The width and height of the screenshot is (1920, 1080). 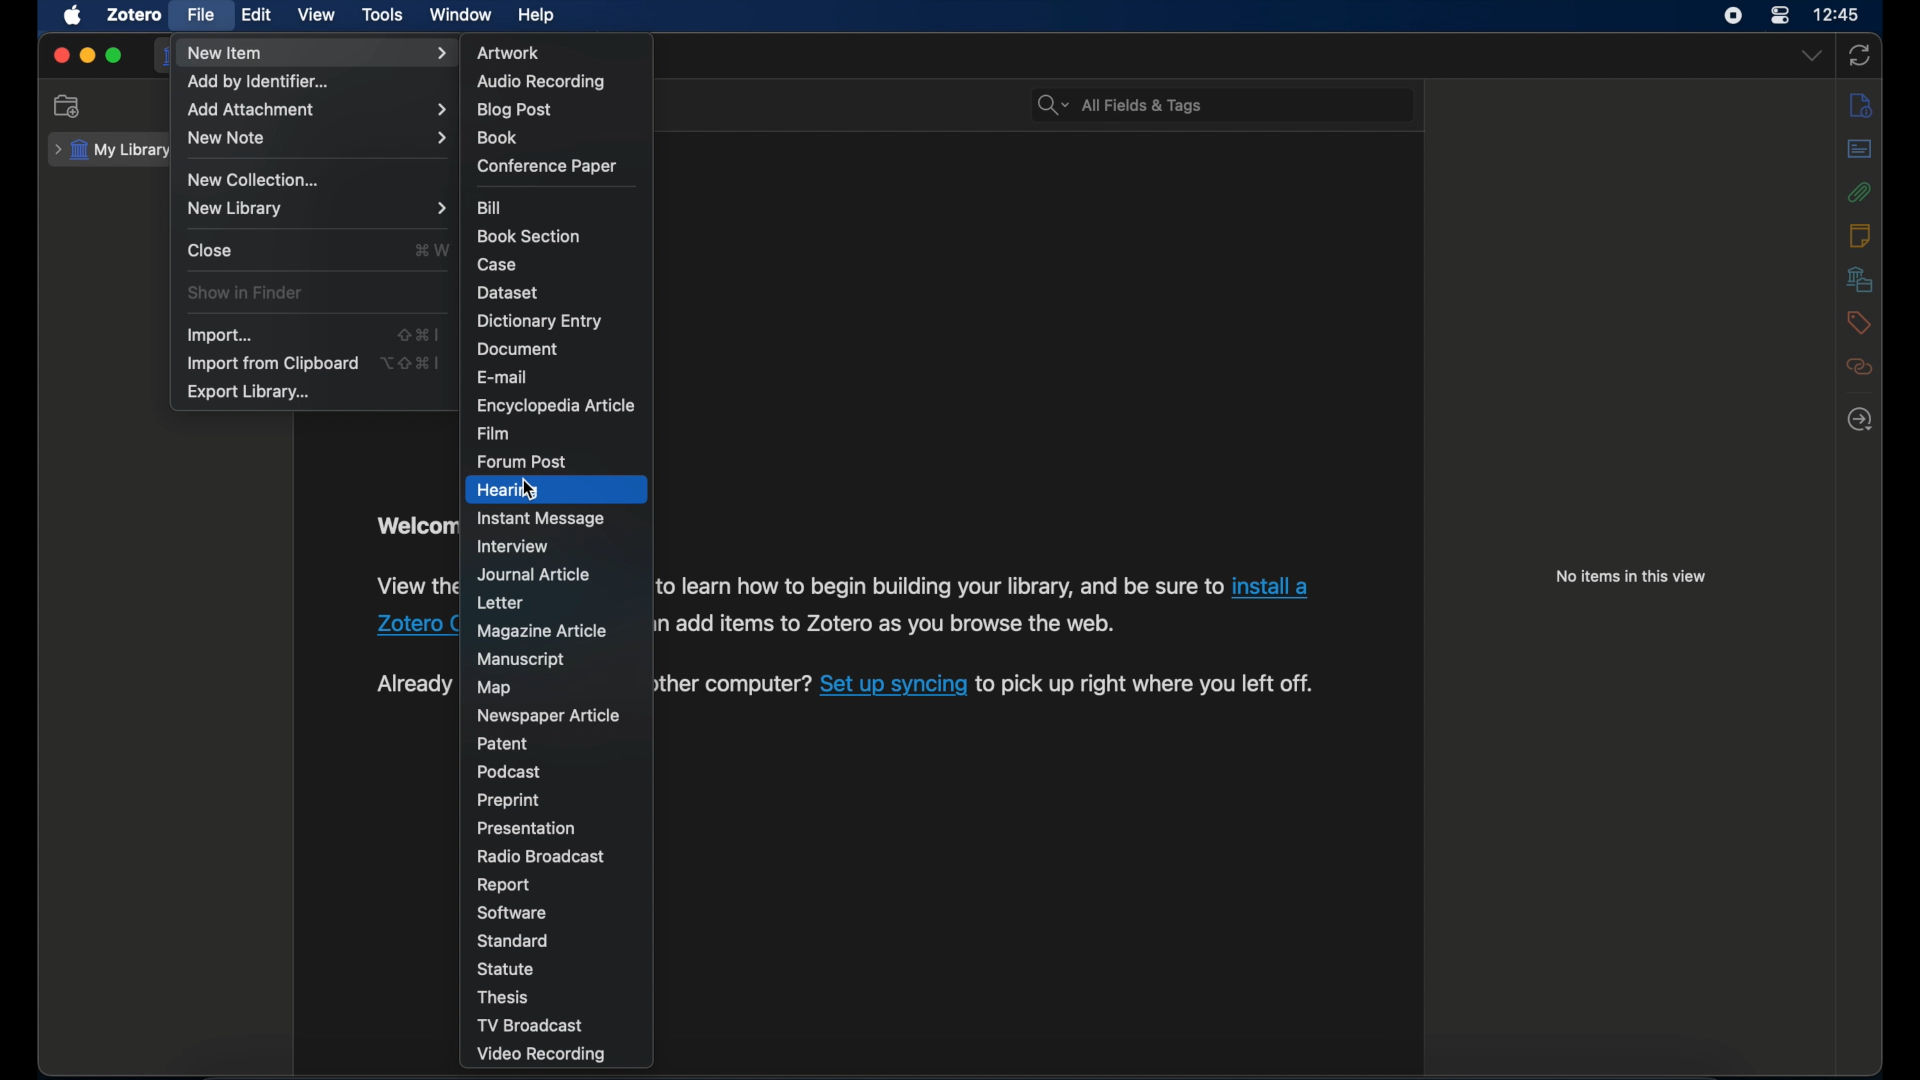 I want to click on book, so click(x=497, y=137).